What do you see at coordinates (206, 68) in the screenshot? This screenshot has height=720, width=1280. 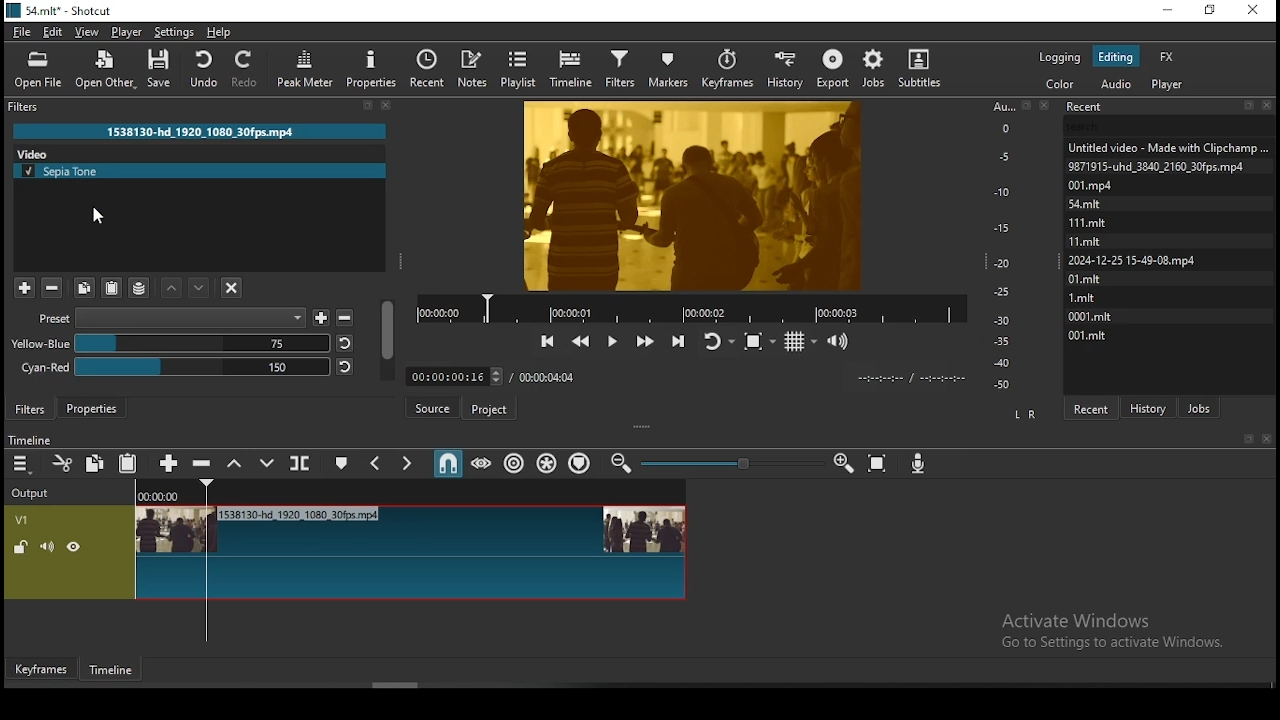 I see `undo` at bounding box center [206, 68].